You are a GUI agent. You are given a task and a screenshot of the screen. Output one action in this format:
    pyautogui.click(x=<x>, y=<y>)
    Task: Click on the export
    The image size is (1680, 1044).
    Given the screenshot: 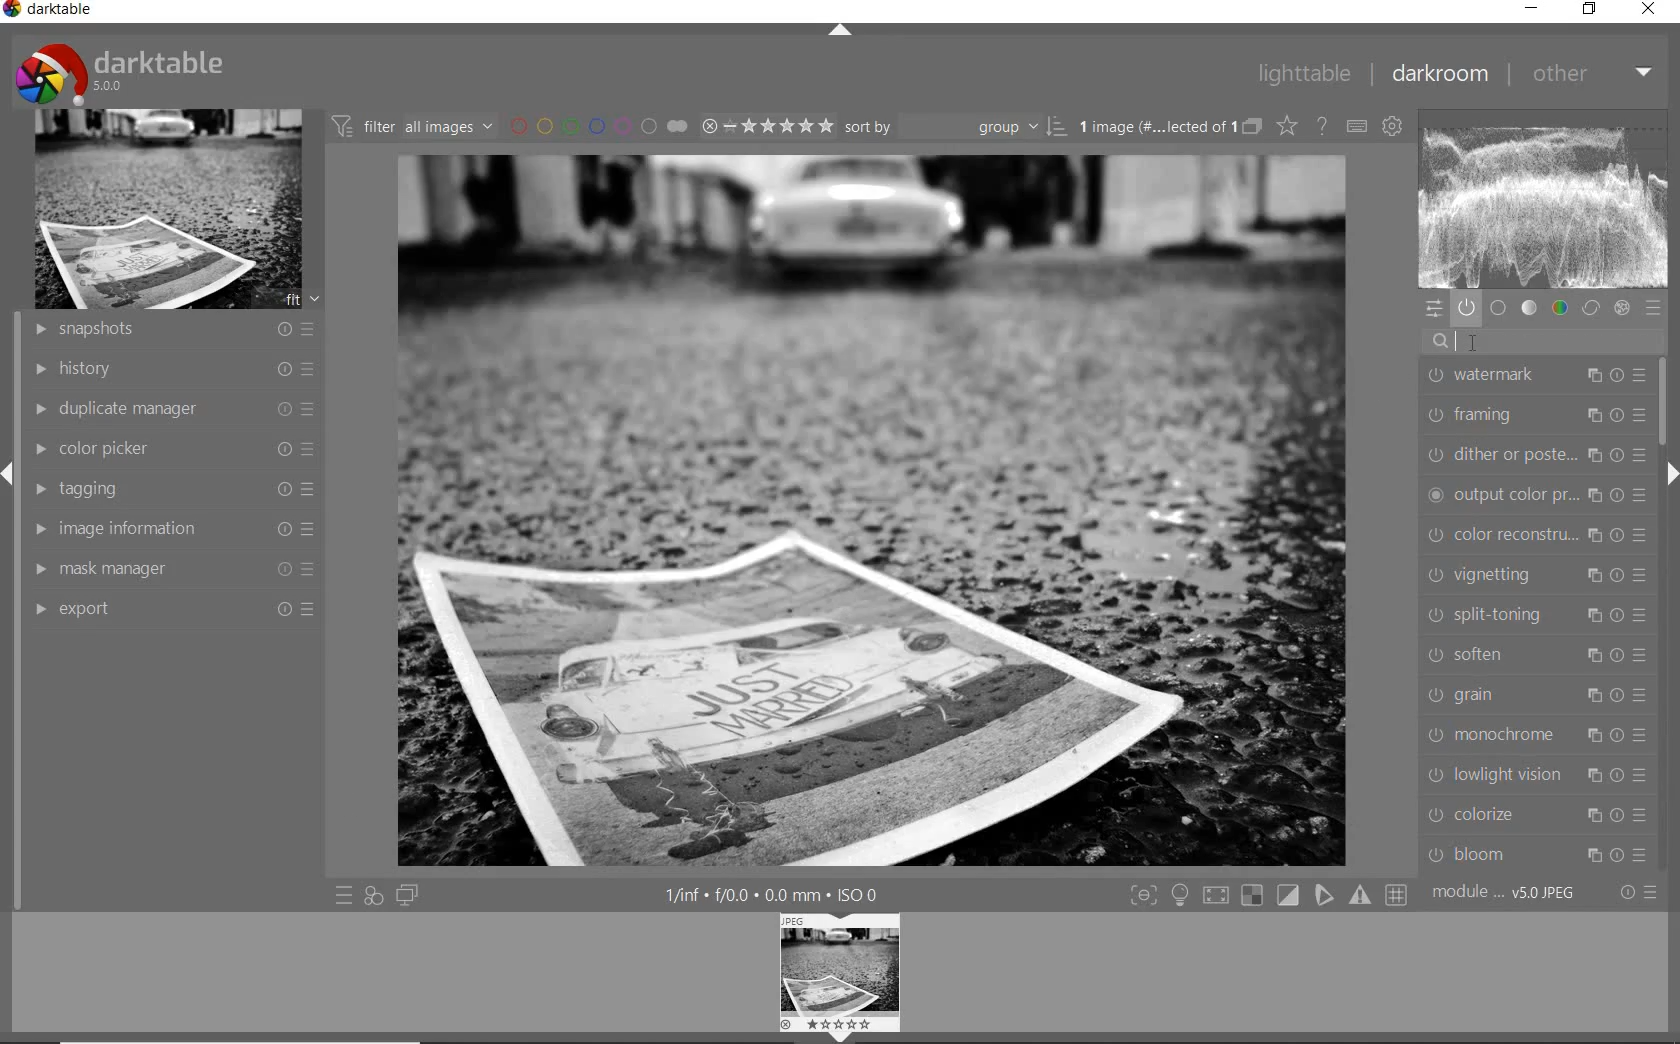 What is the action you would take?
    pyautogui.click(x=172, y=607)
    